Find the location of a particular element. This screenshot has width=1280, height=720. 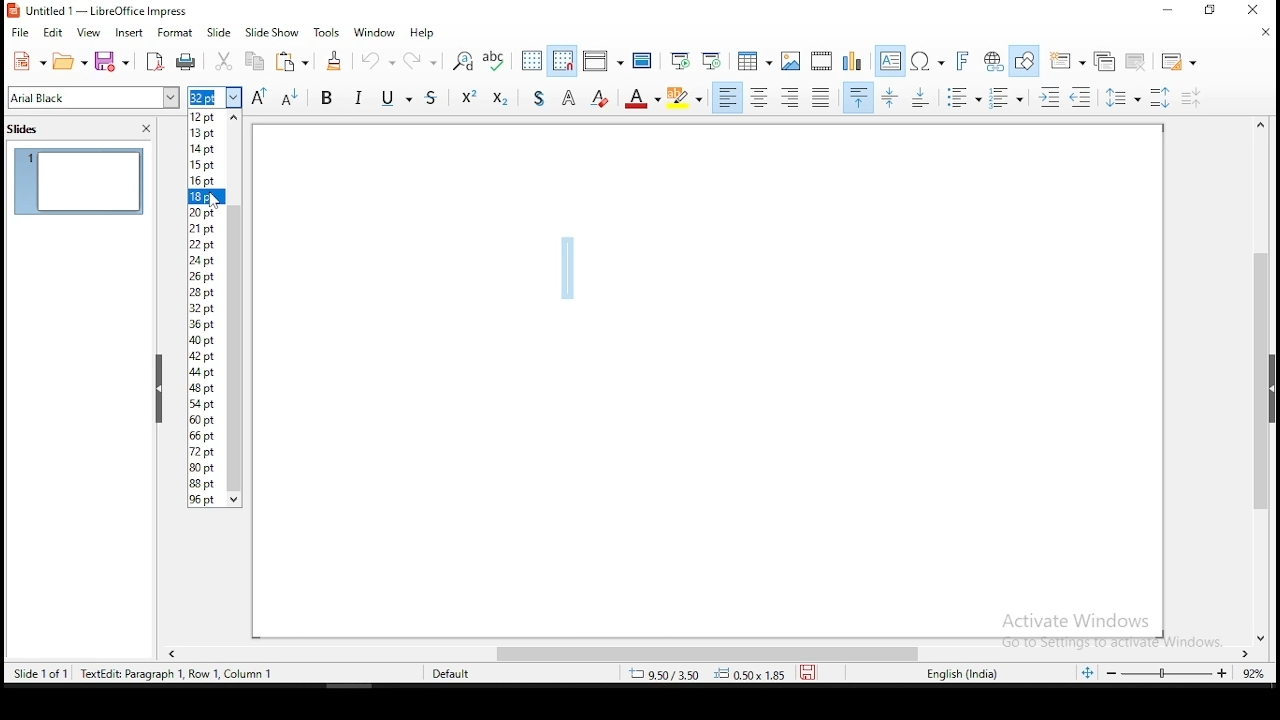

collapse is located at coordinates (160, 389).